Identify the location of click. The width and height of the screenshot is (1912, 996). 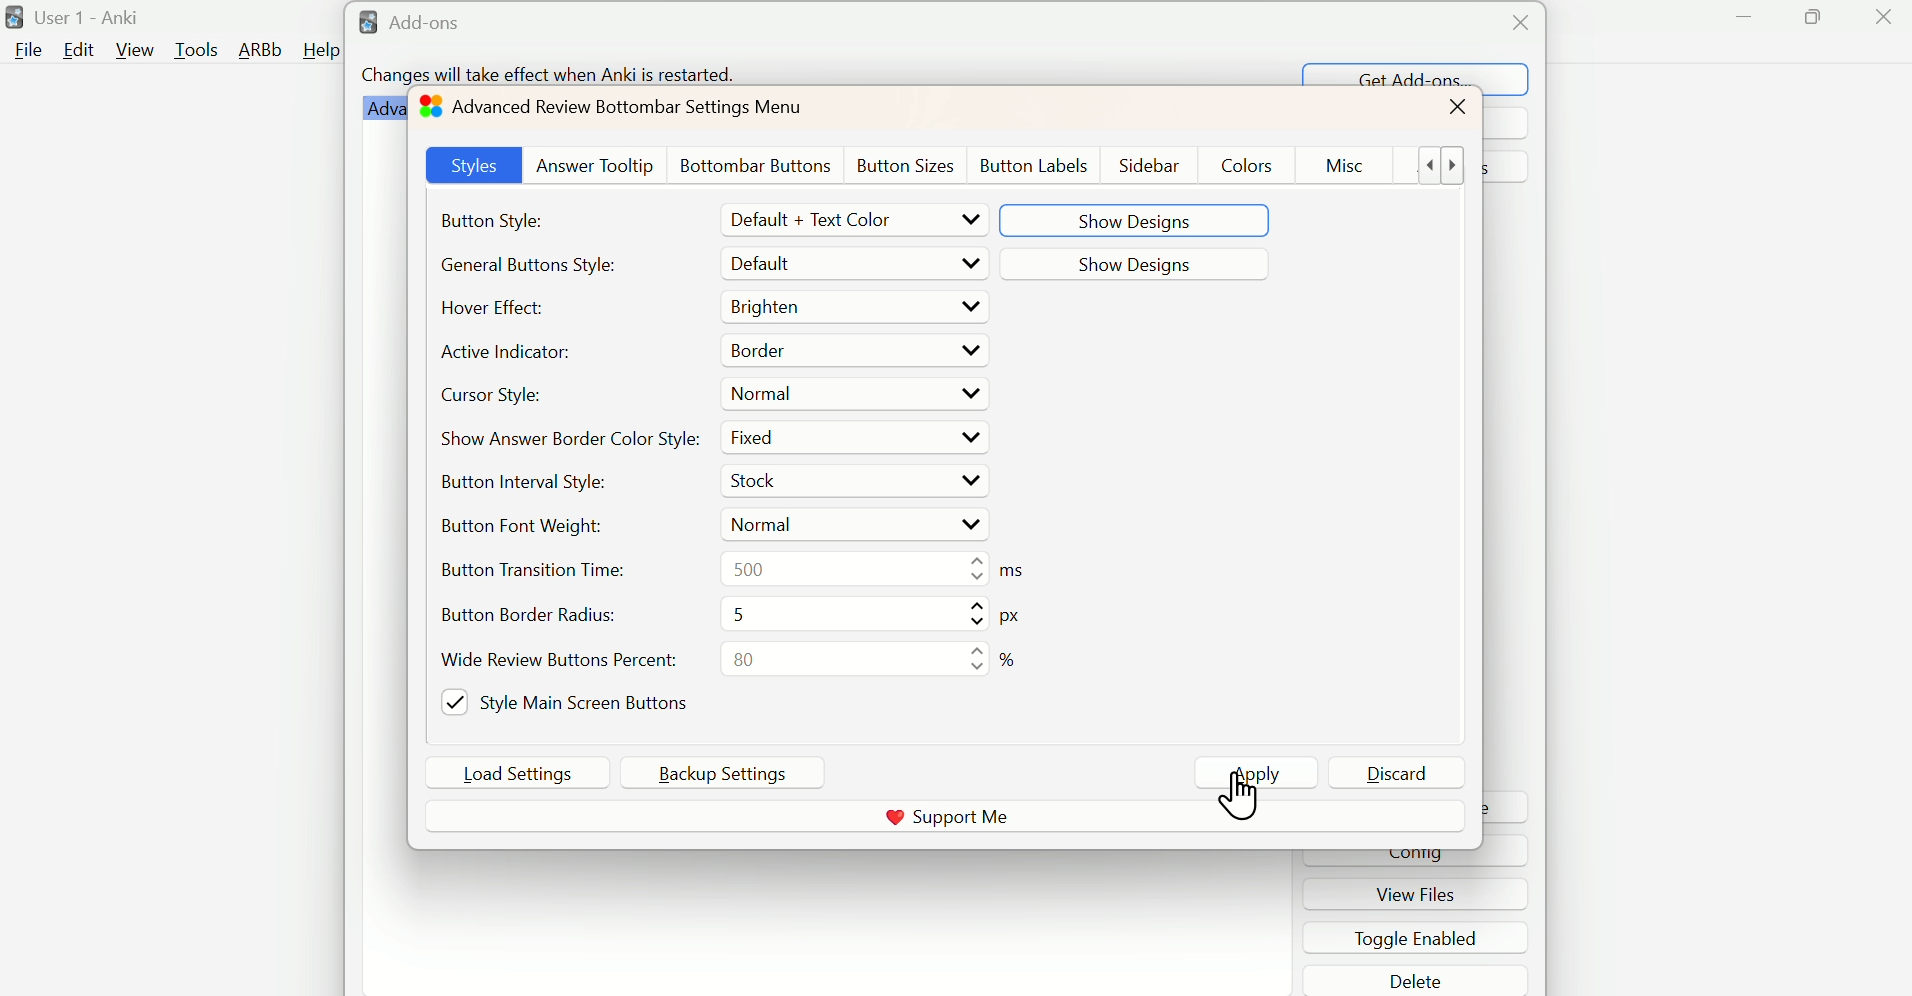
(1245, 800).